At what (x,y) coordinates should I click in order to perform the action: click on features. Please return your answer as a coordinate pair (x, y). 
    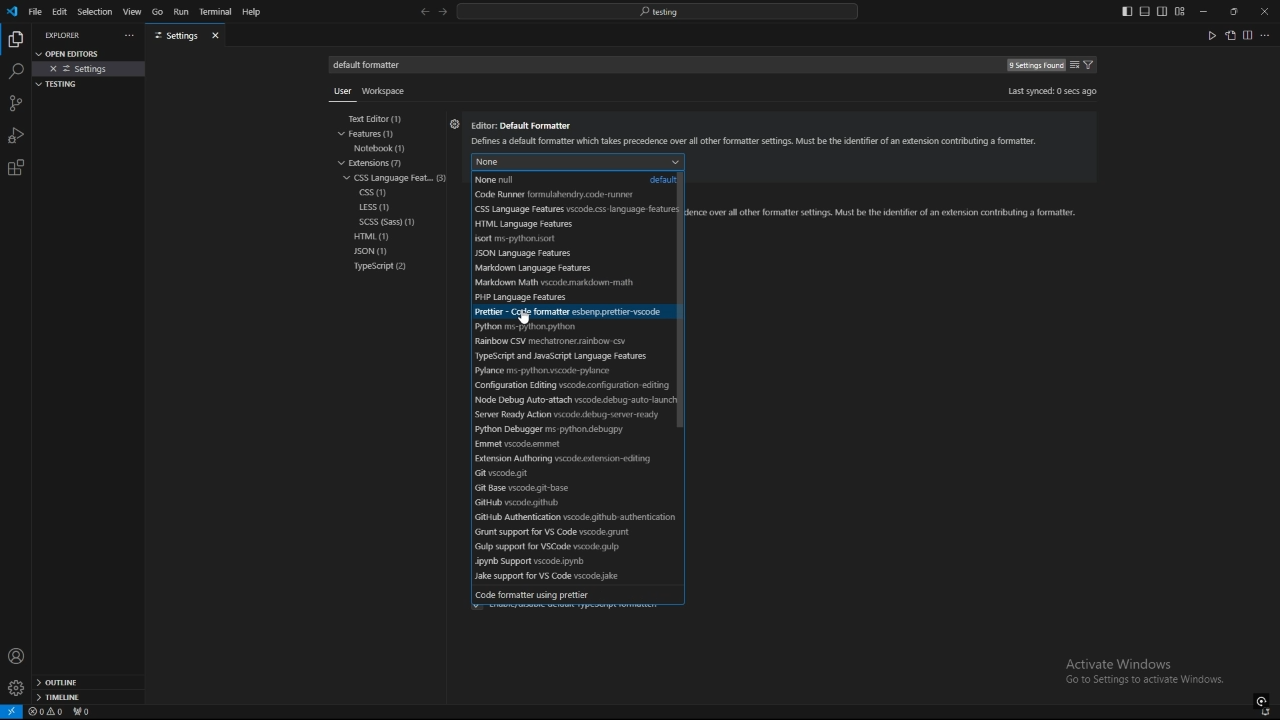
    Looking at the image, I should click on (378, 134).